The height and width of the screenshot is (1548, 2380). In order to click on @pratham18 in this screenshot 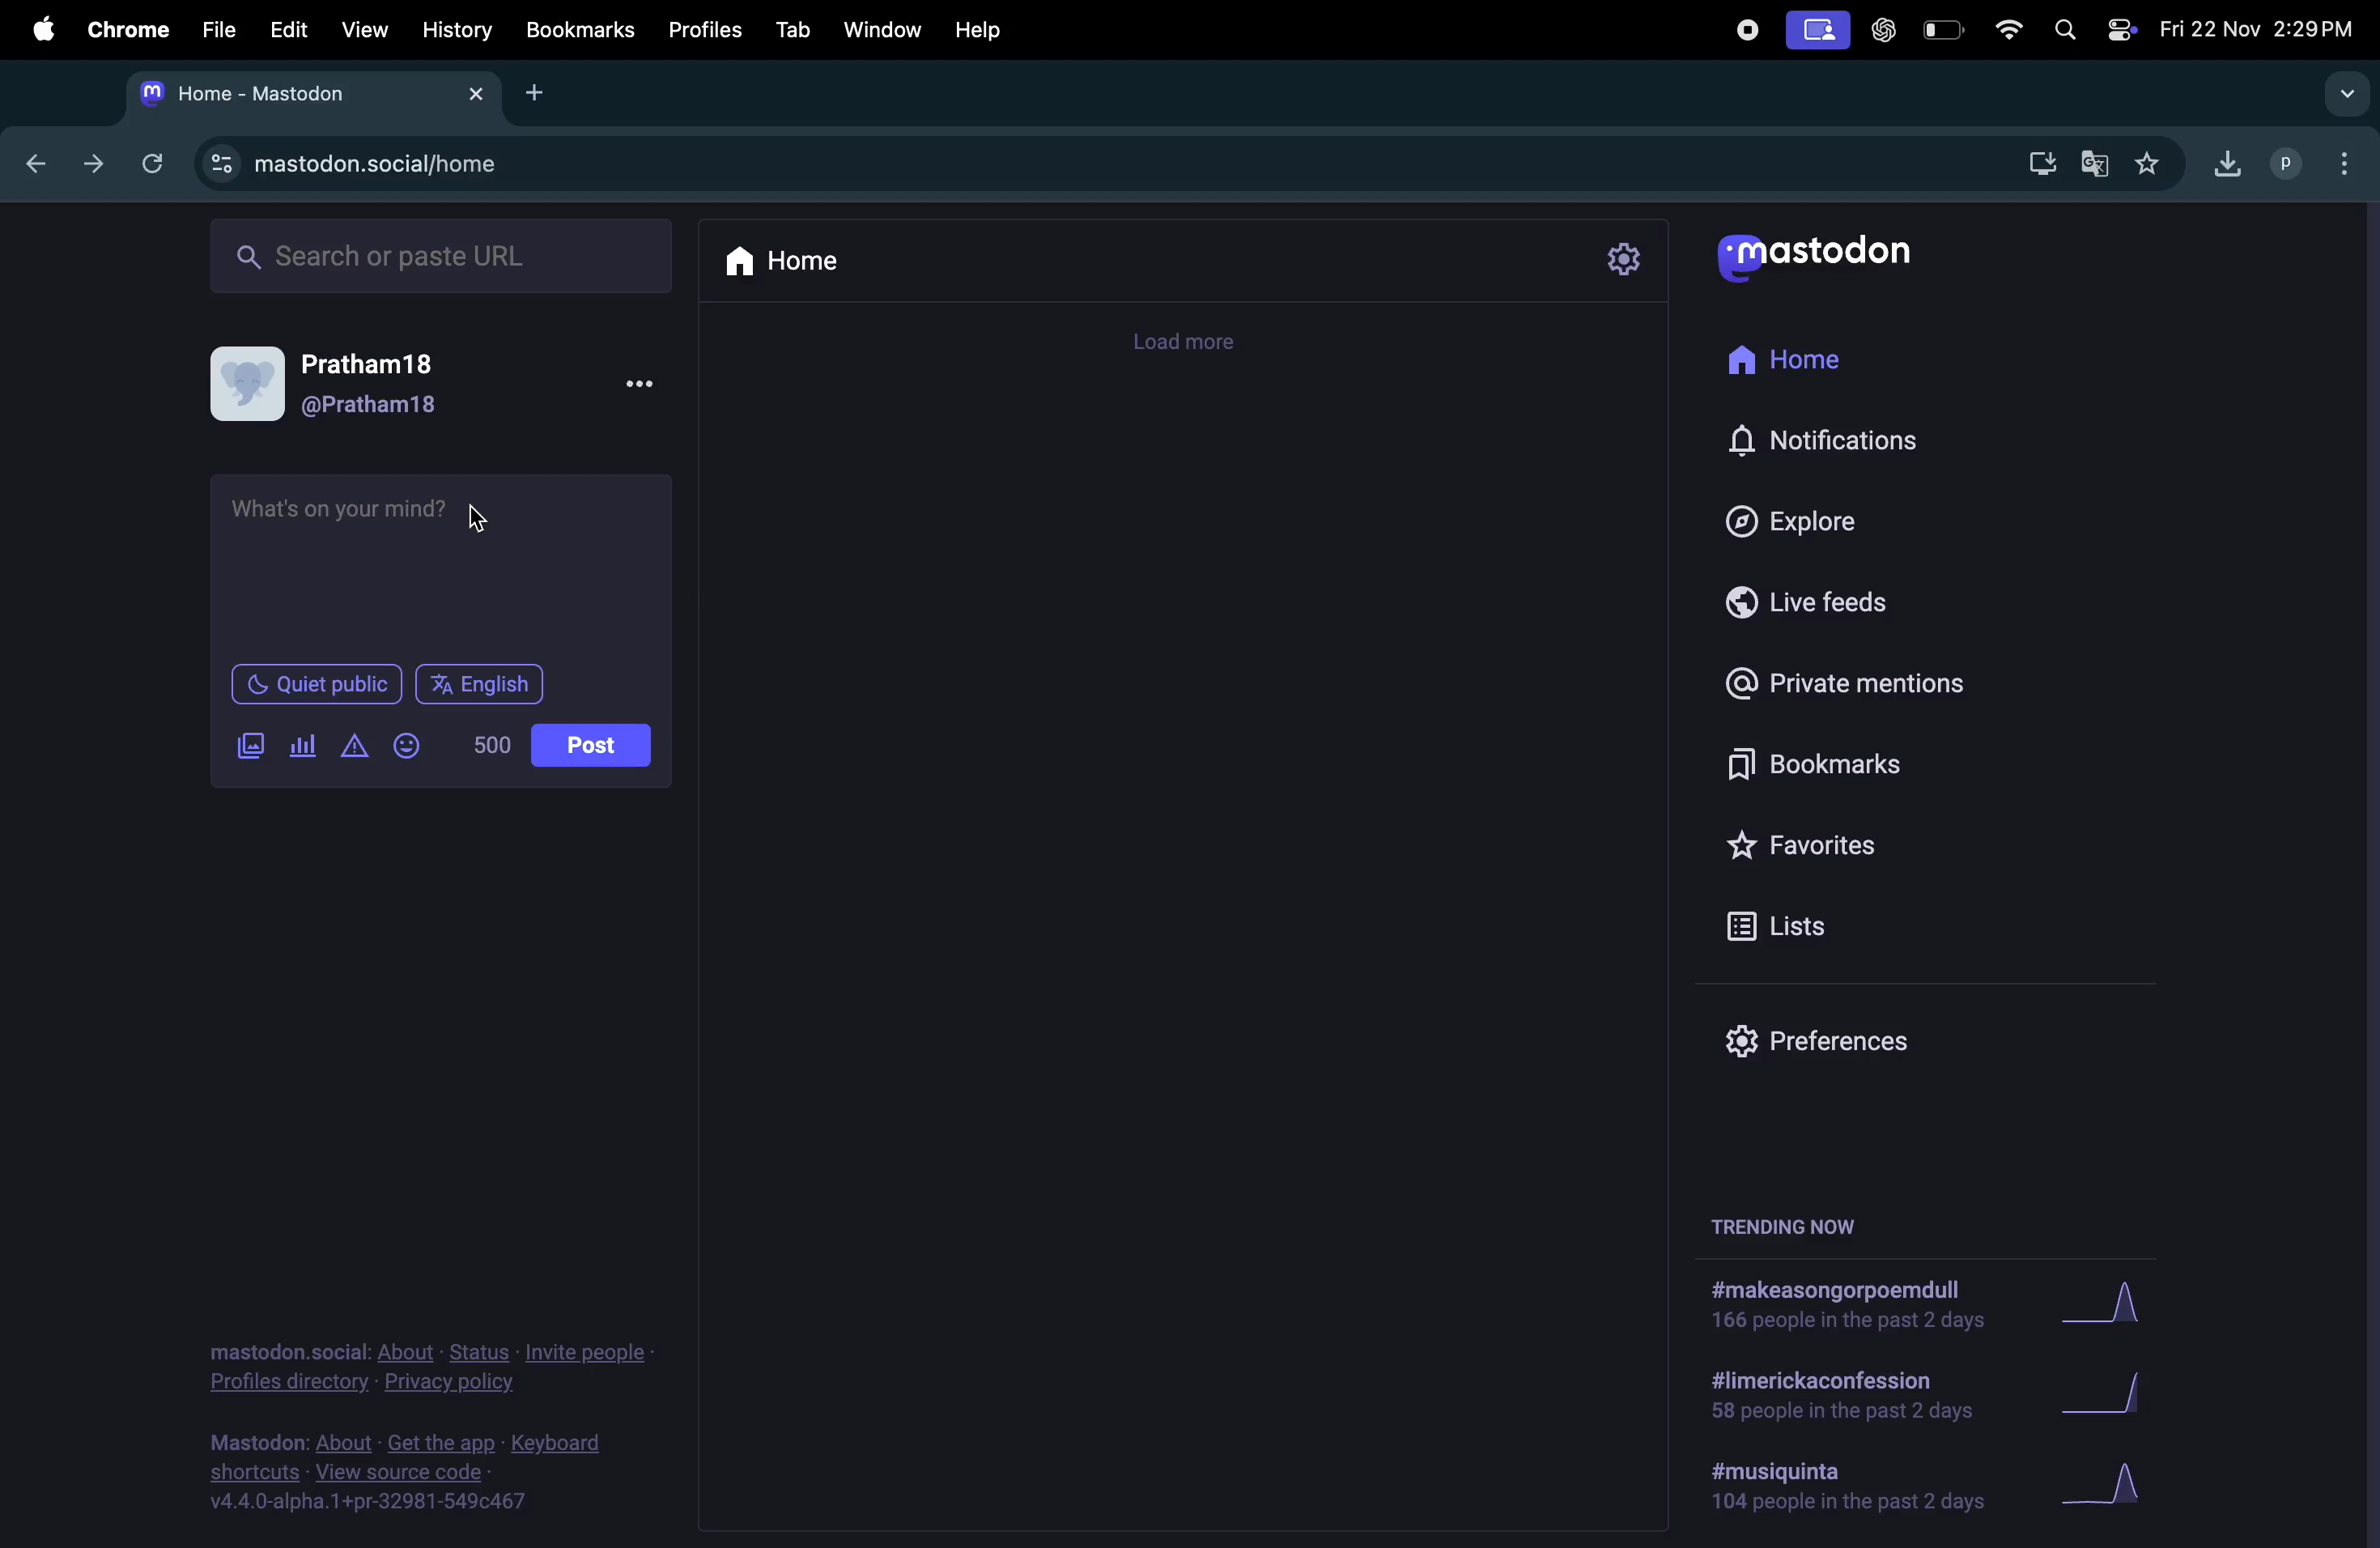, I will do `click(382, 408)`.